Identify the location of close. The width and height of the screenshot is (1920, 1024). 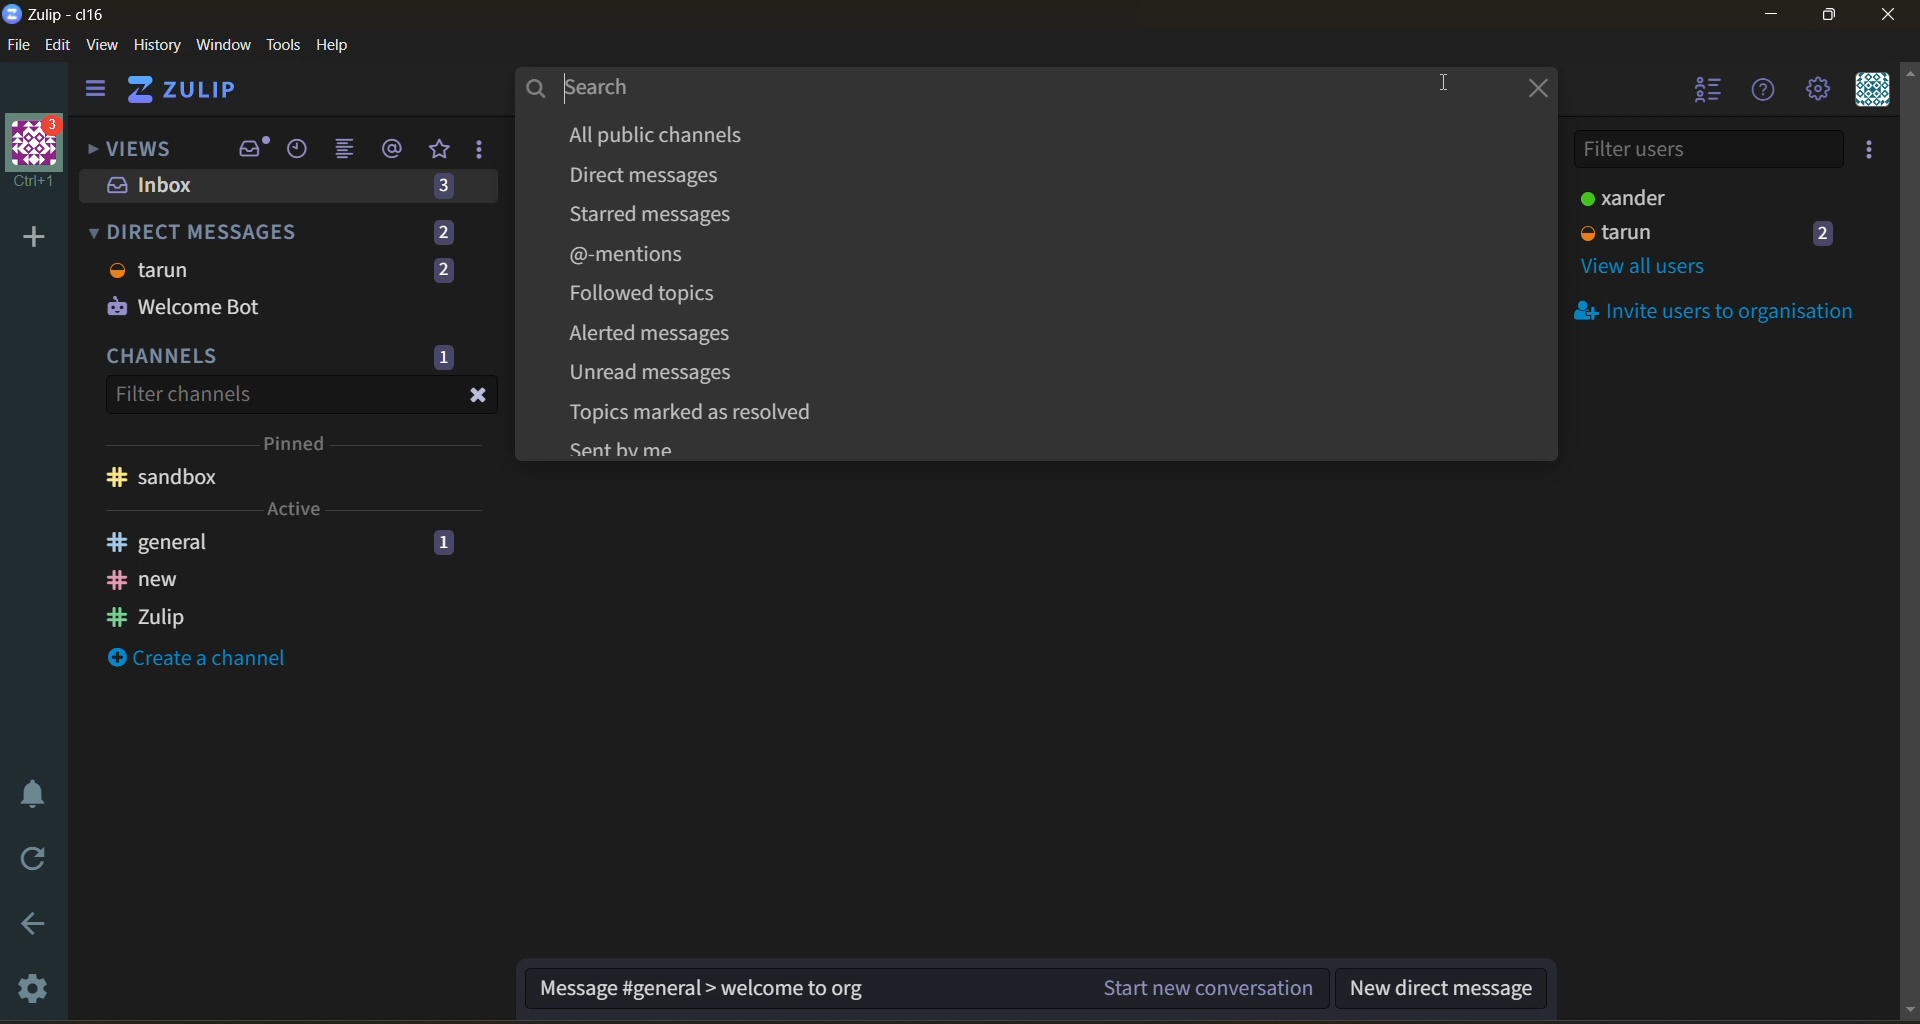
(1891, 15).